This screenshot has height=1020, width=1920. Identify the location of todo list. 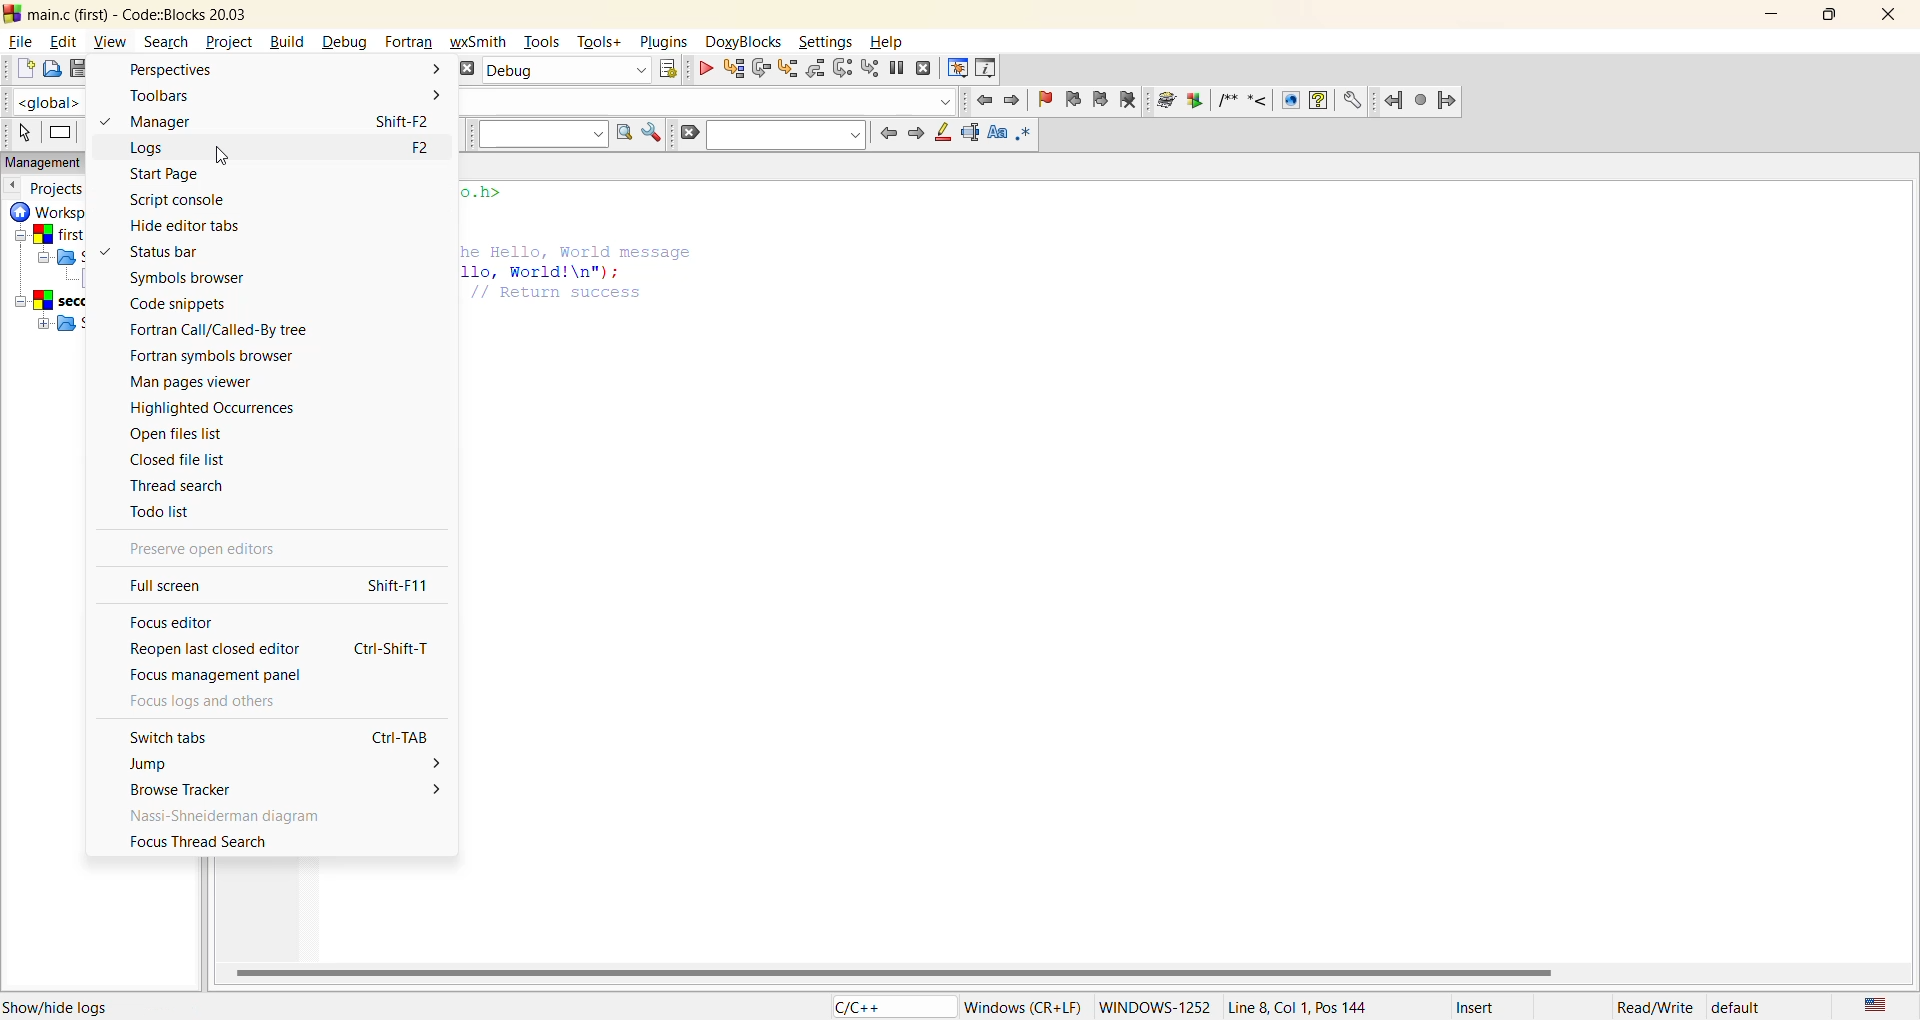
(192, 516).